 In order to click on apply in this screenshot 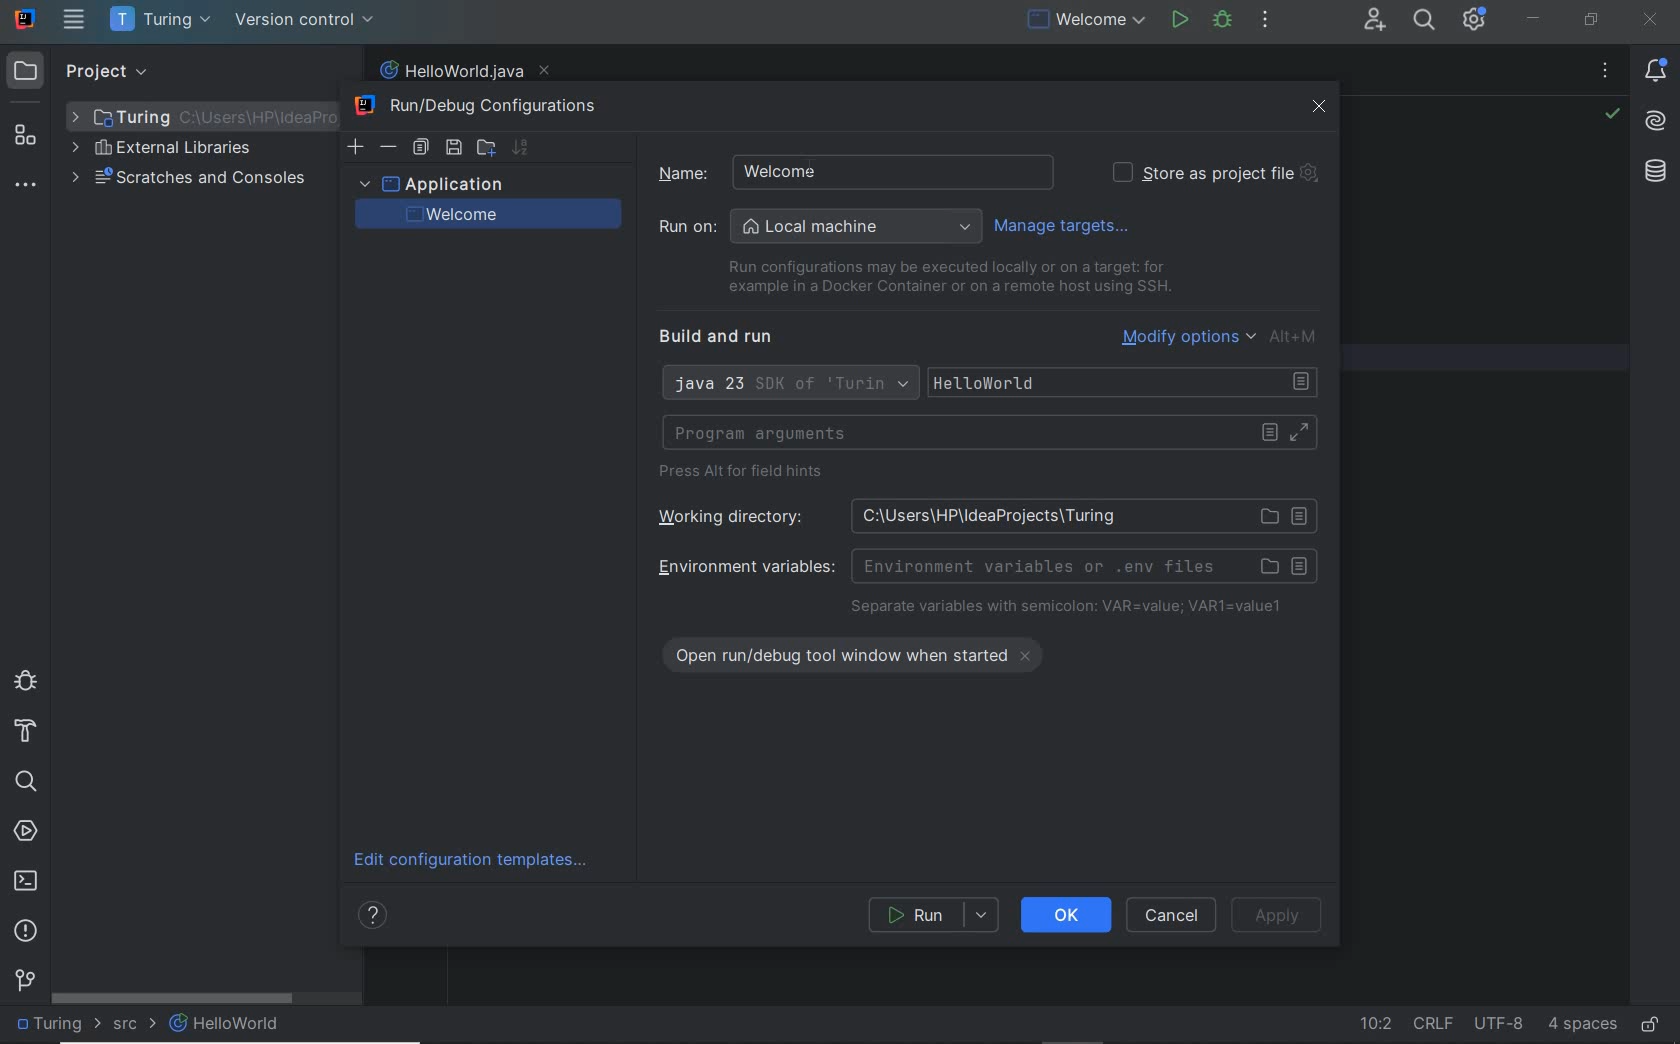, I will do `click(1281, 915)`.